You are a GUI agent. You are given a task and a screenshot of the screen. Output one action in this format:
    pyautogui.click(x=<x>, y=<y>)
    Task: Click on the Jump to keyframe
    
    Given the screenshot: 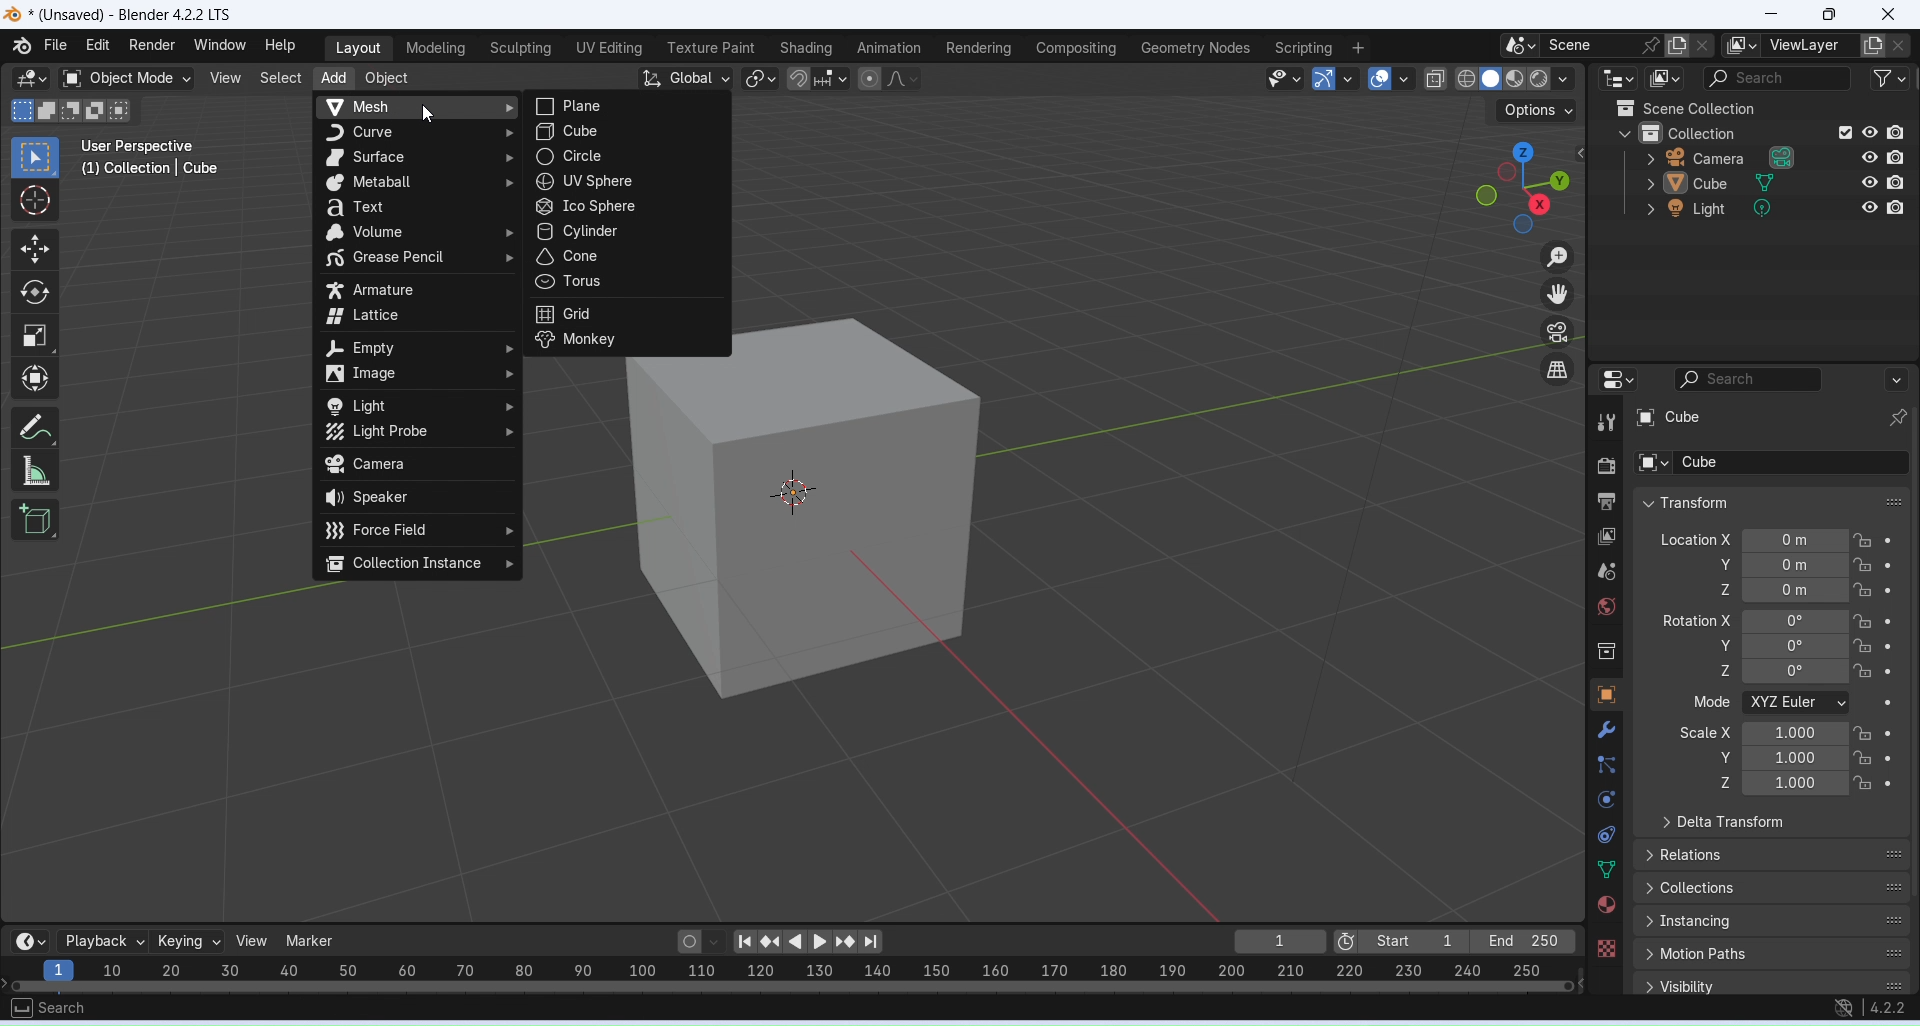 What is the action you would take?
    pyautogui.click(x=772, y=941)
    